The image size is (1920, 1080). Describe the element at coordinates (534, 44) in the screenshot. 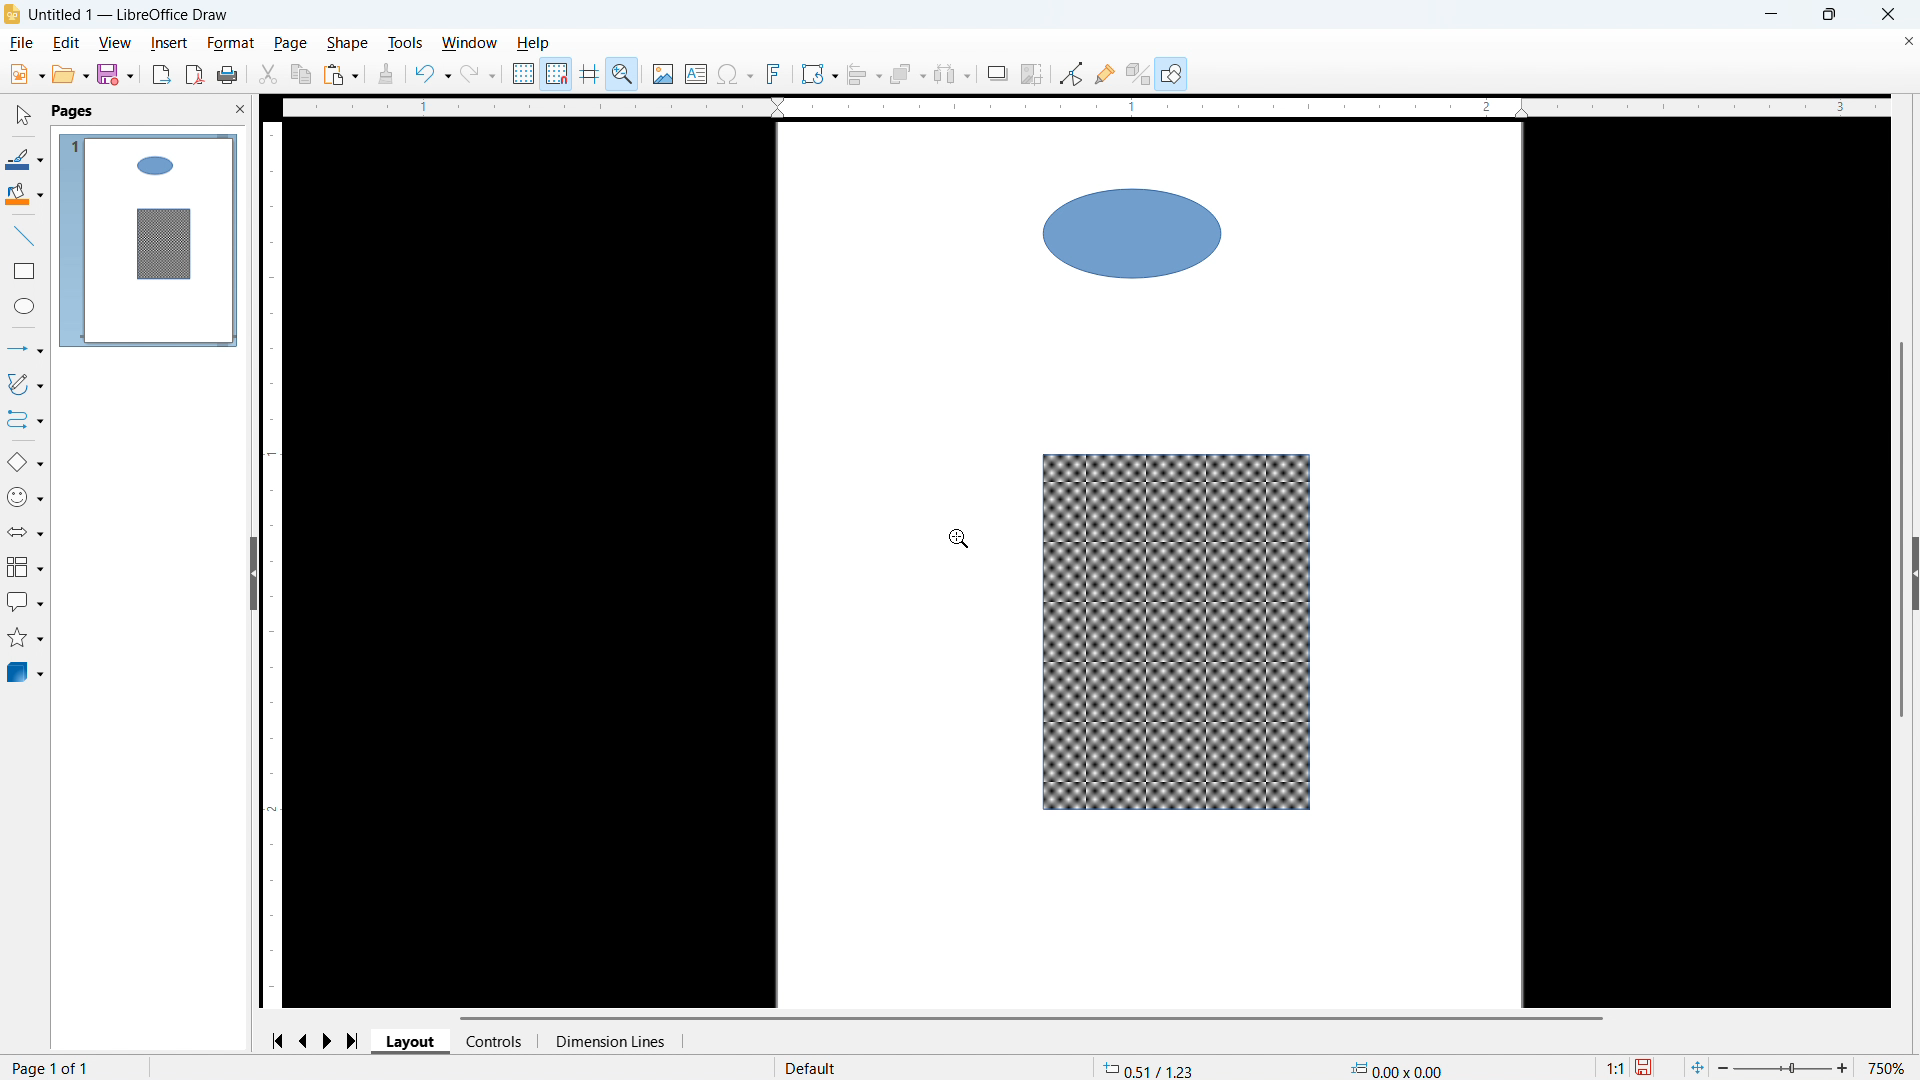

I see `Help ` at that location.